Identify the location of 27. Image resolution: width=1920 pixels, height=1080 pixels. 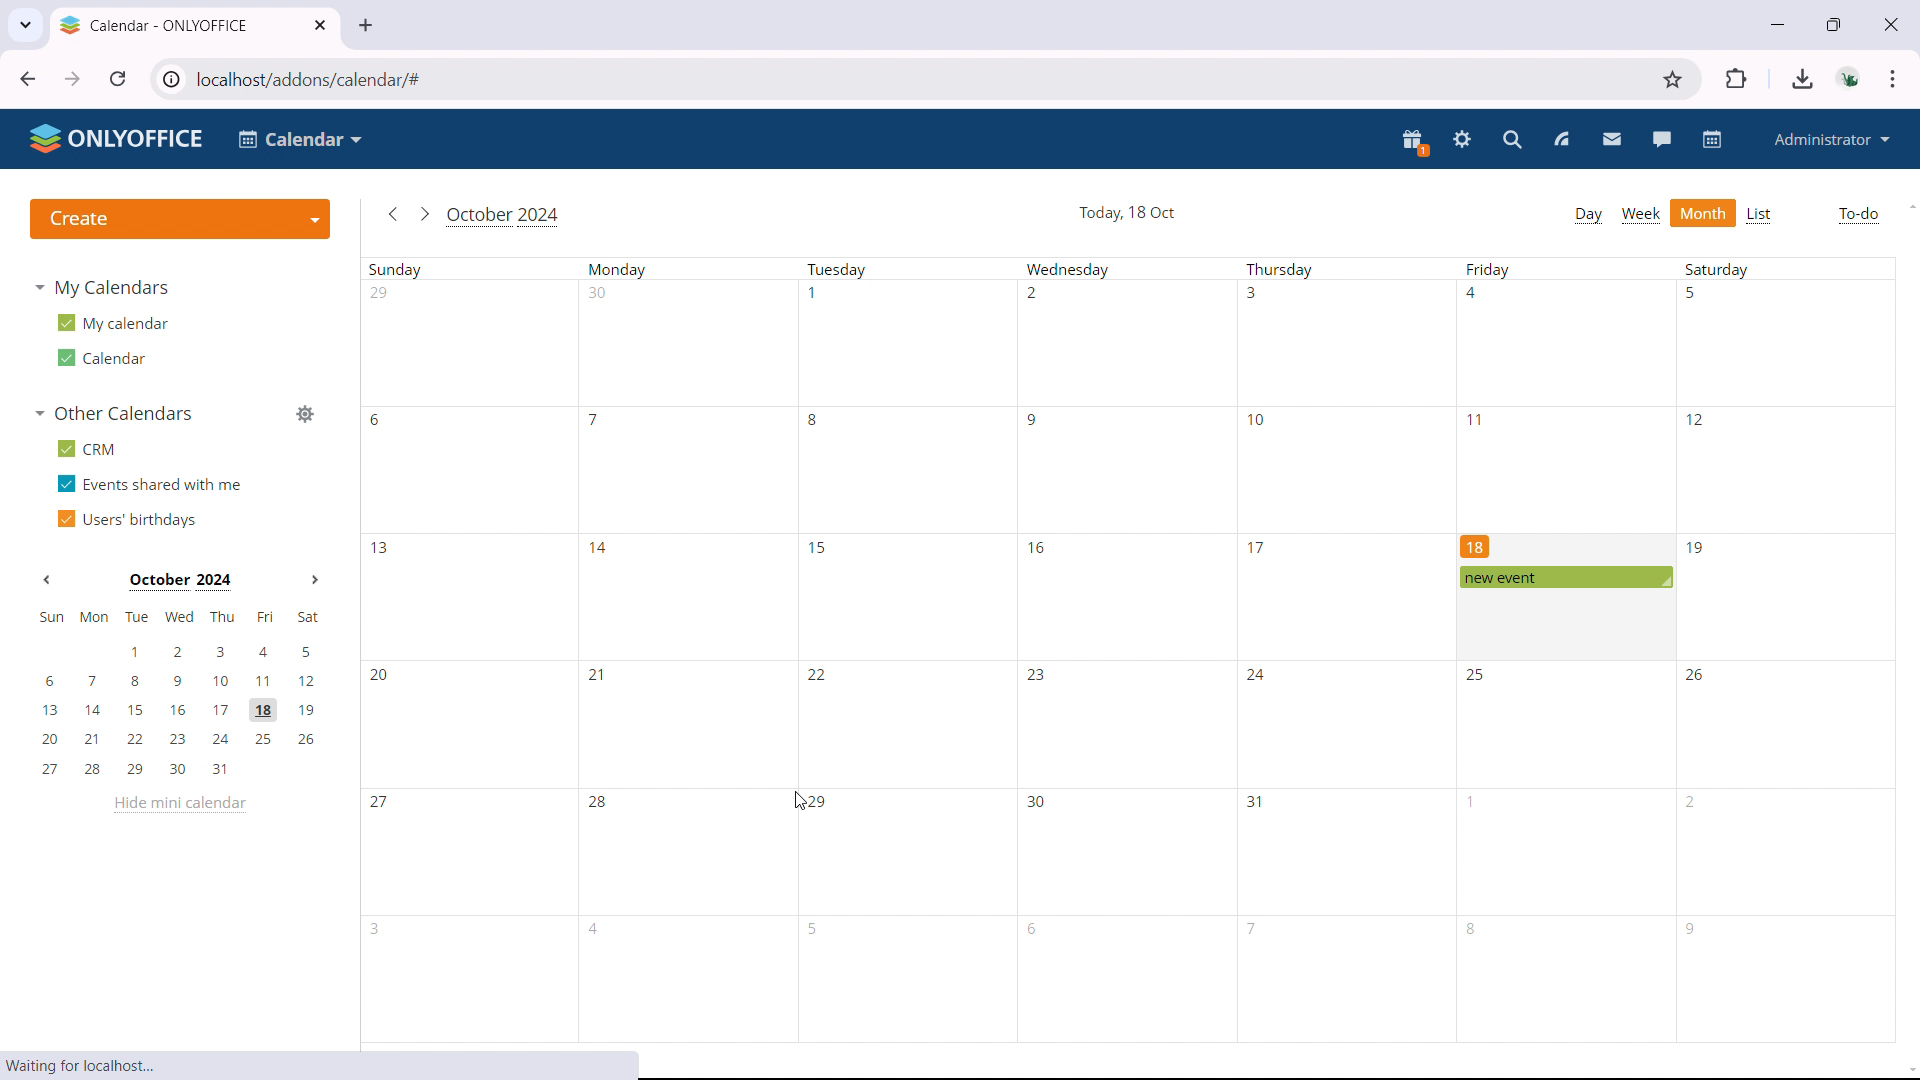
(381, 805).